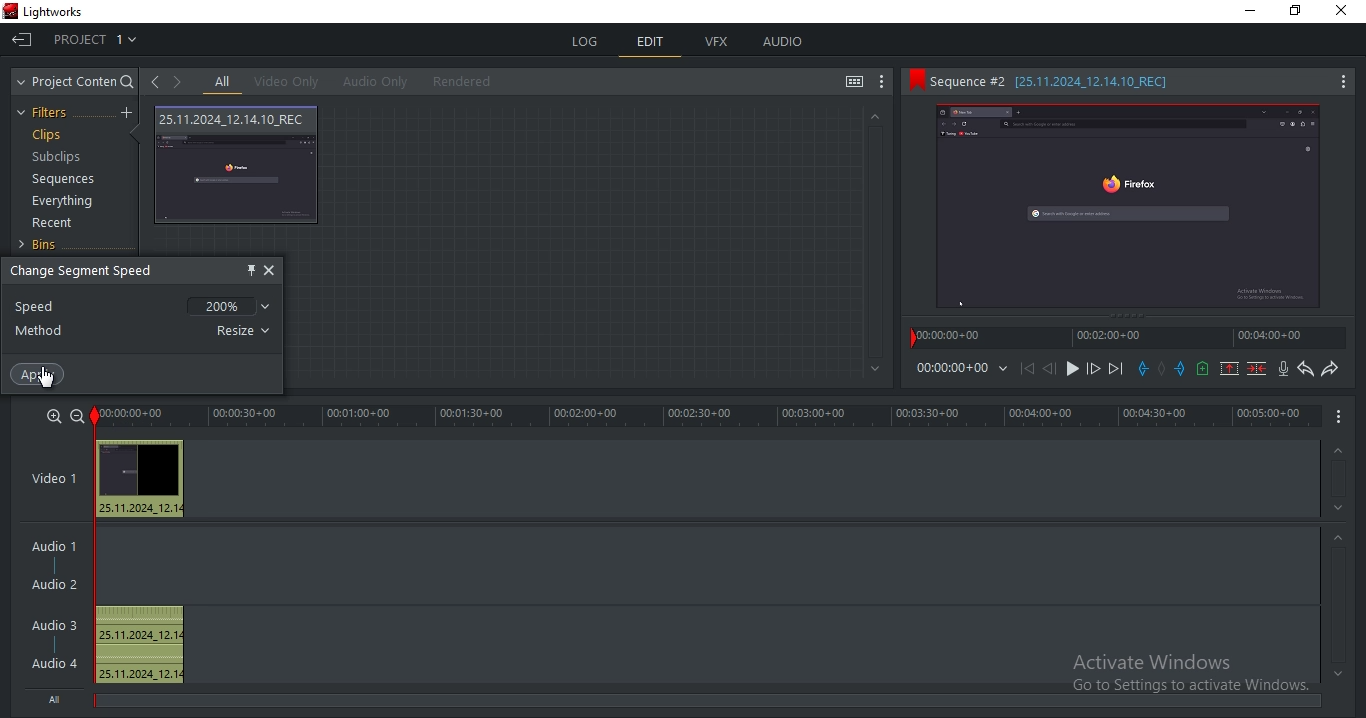  I want to click on 200%, so click(231, 303).